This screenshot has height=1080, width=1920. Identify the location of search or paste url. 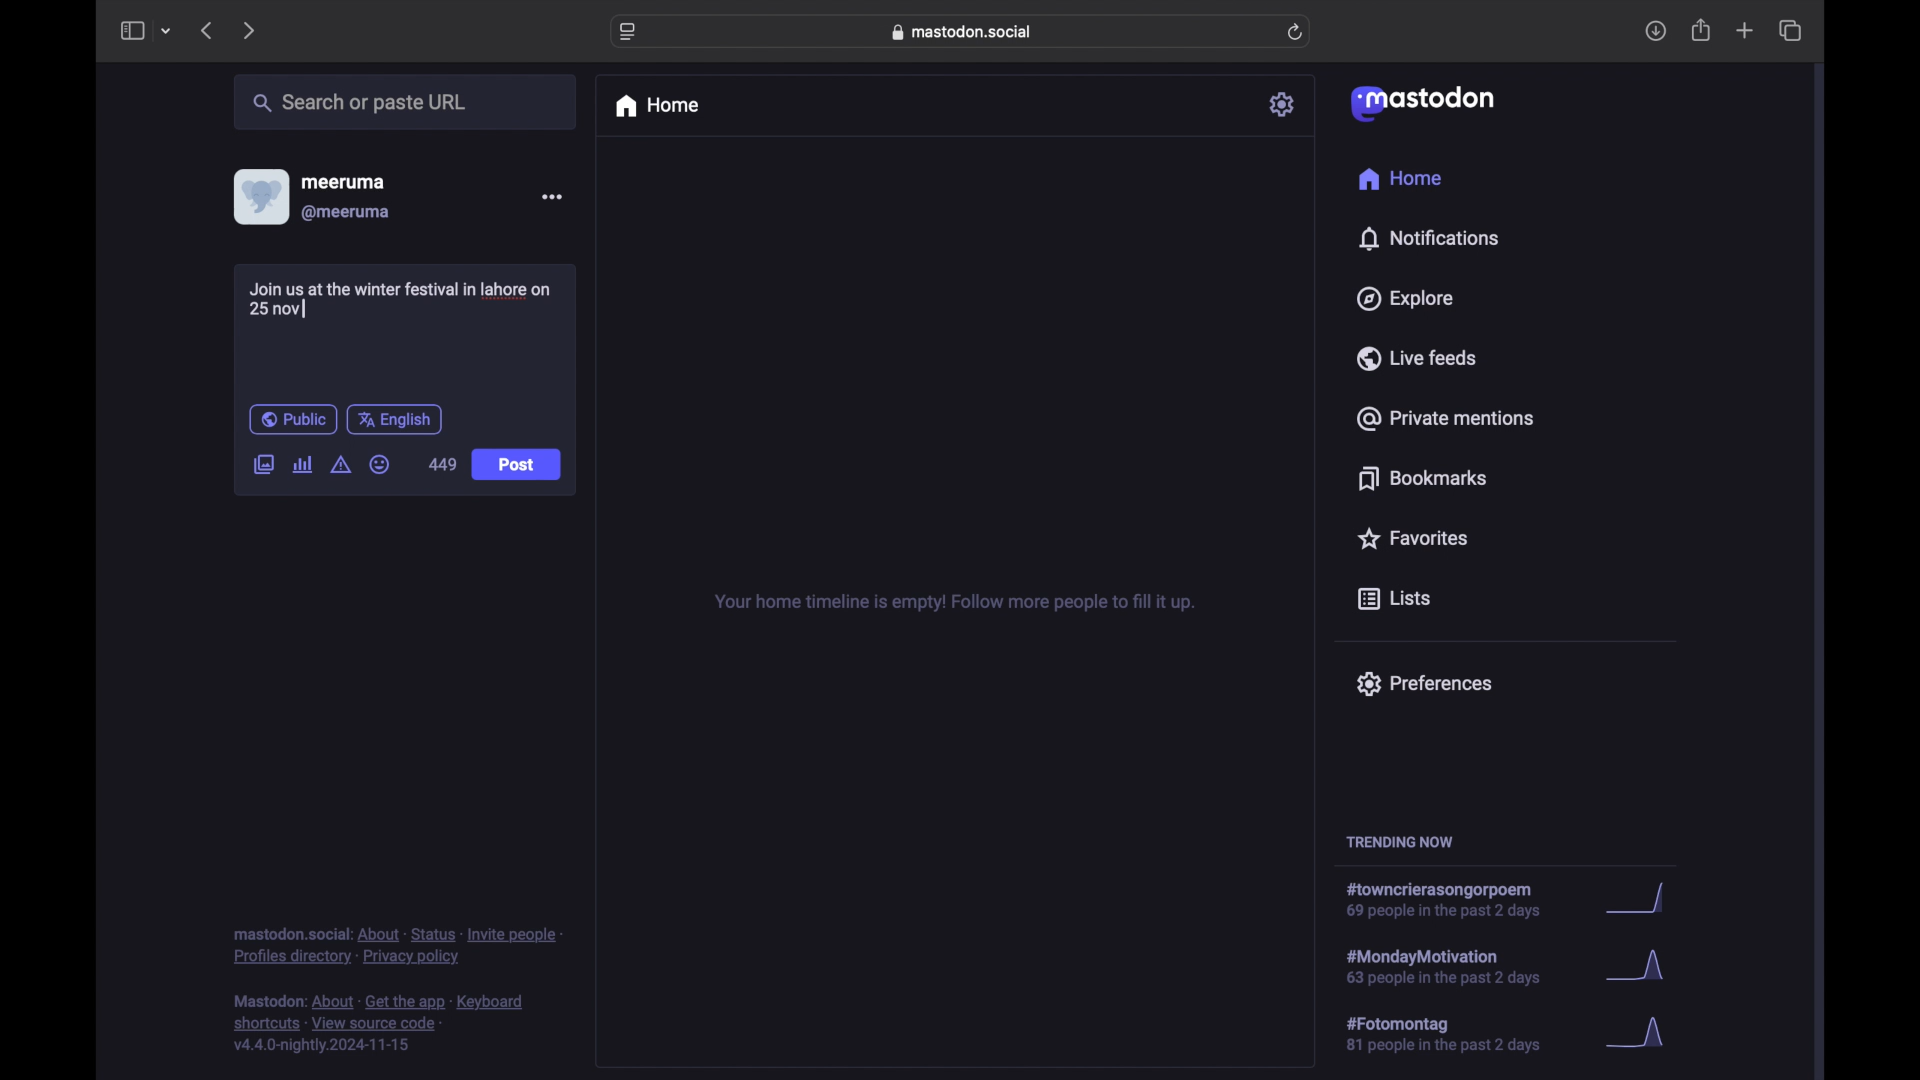
(359, 103).